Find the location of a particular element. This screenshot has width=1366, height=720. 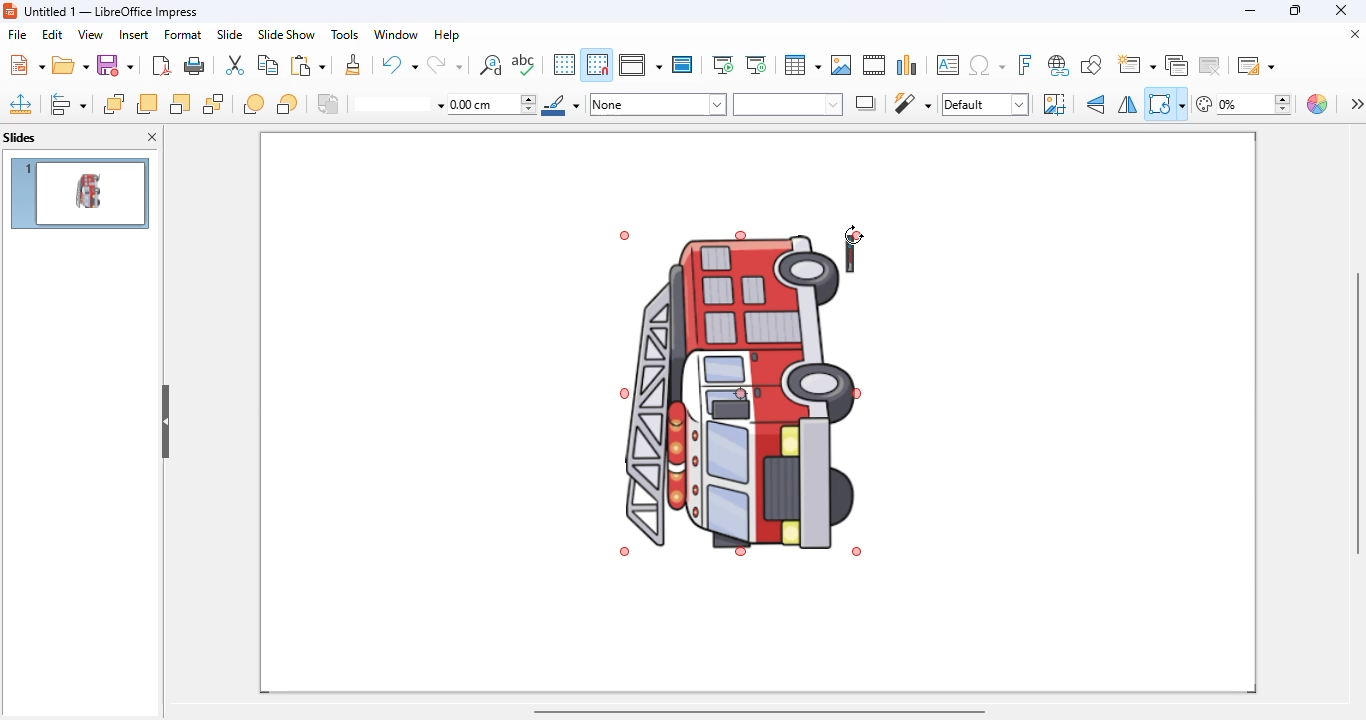

start from current slide is located at coordinates (756, 65).